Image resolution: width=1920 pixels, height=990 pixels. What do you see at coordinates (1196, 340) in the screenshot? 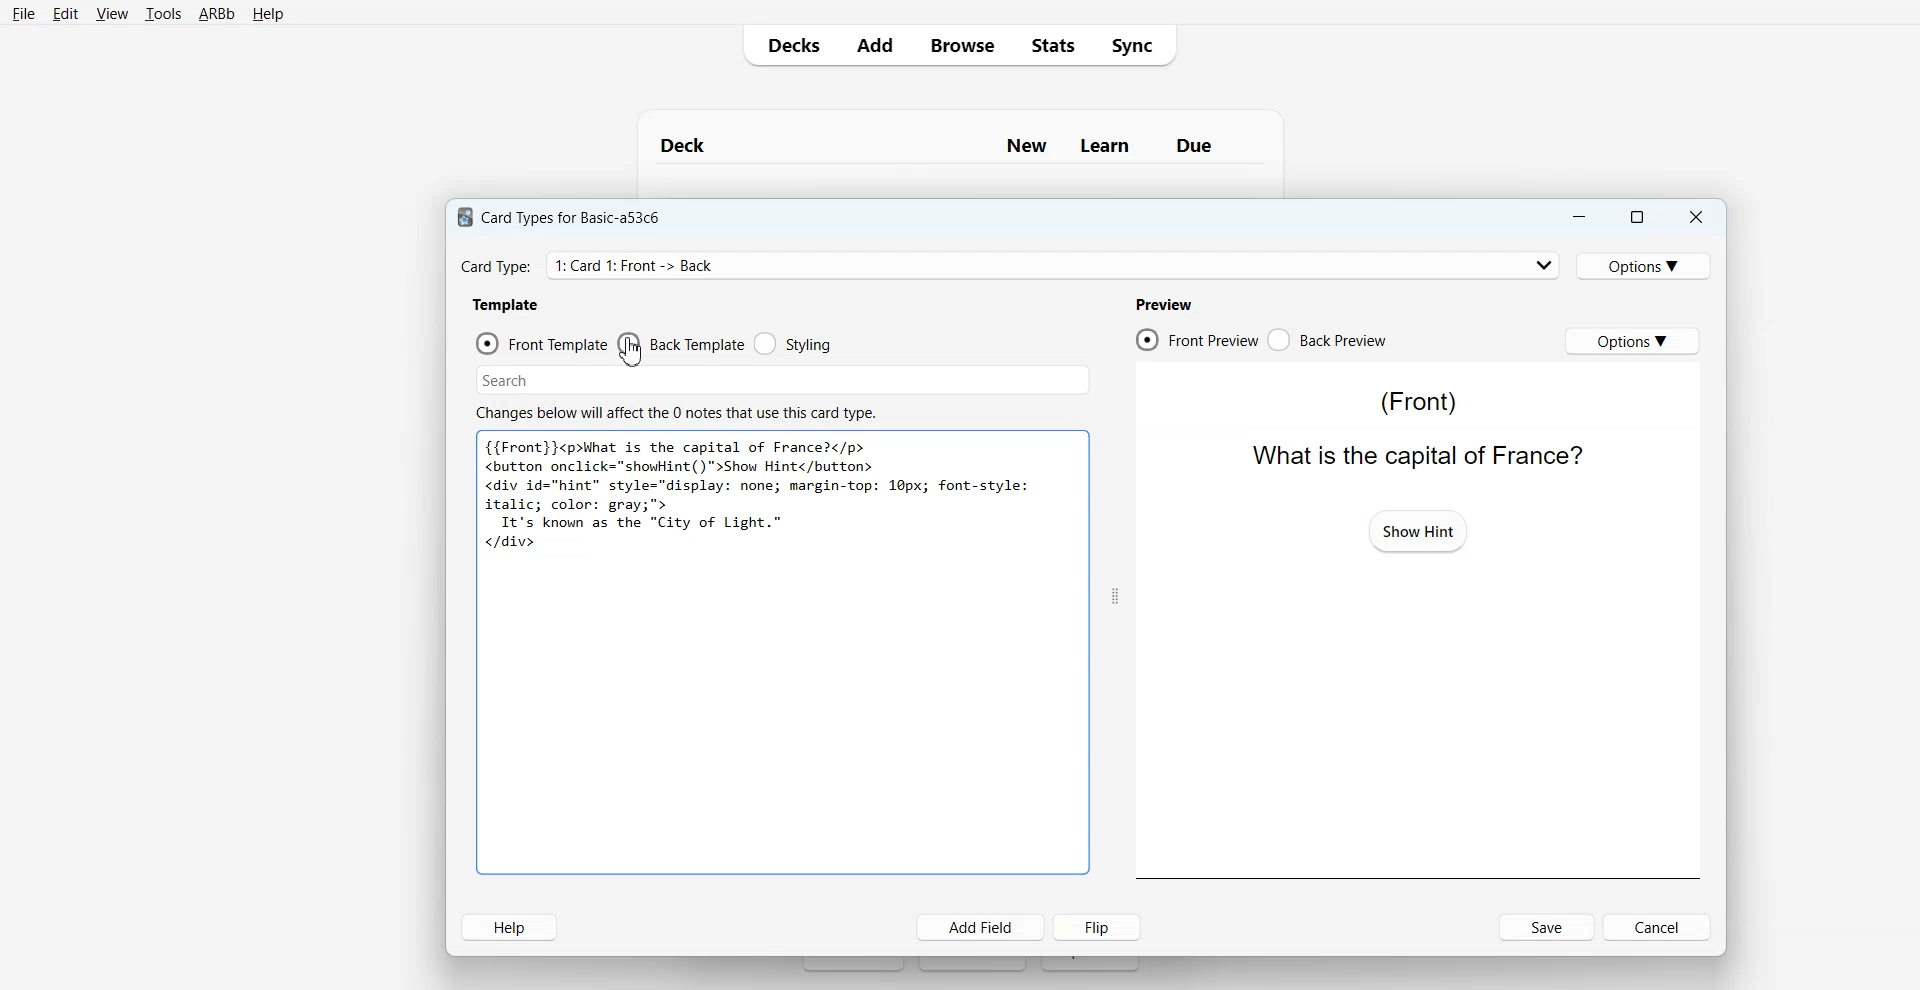
I see `Front Preview` at bounding box center [1196, 340].